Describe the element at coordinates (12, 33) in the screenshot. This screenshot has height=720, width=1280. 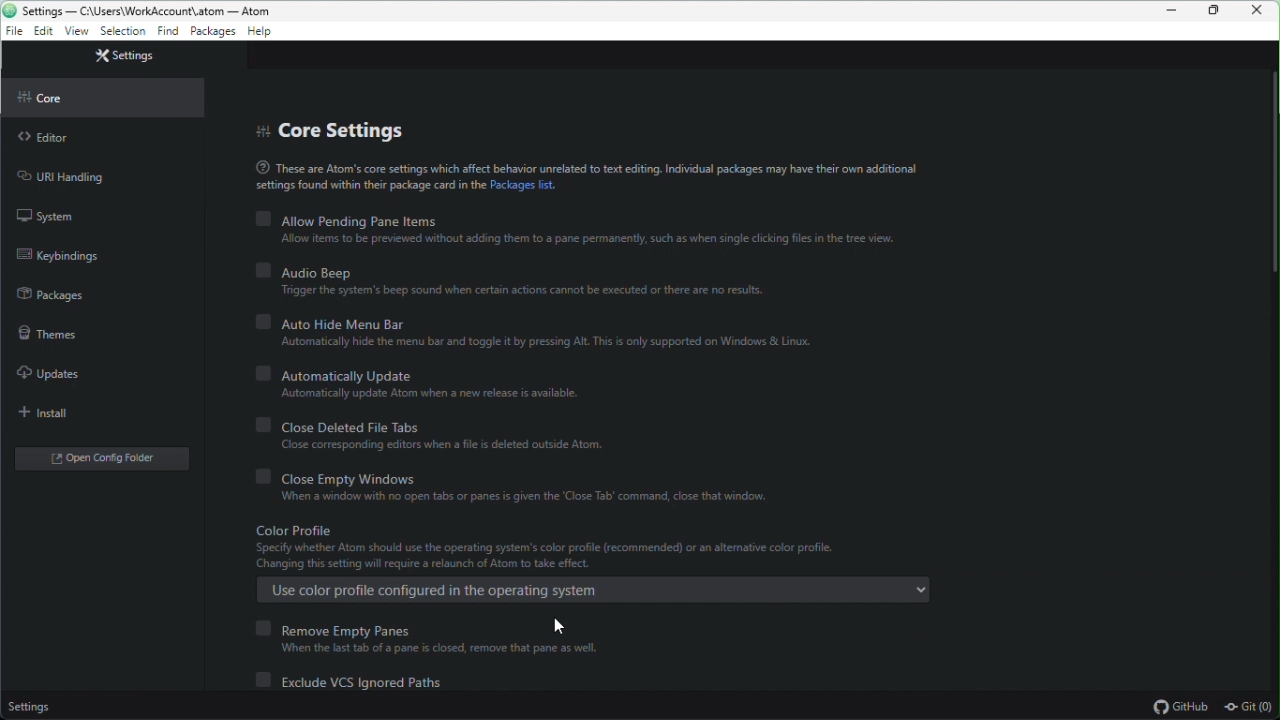
I see `file` at that location.